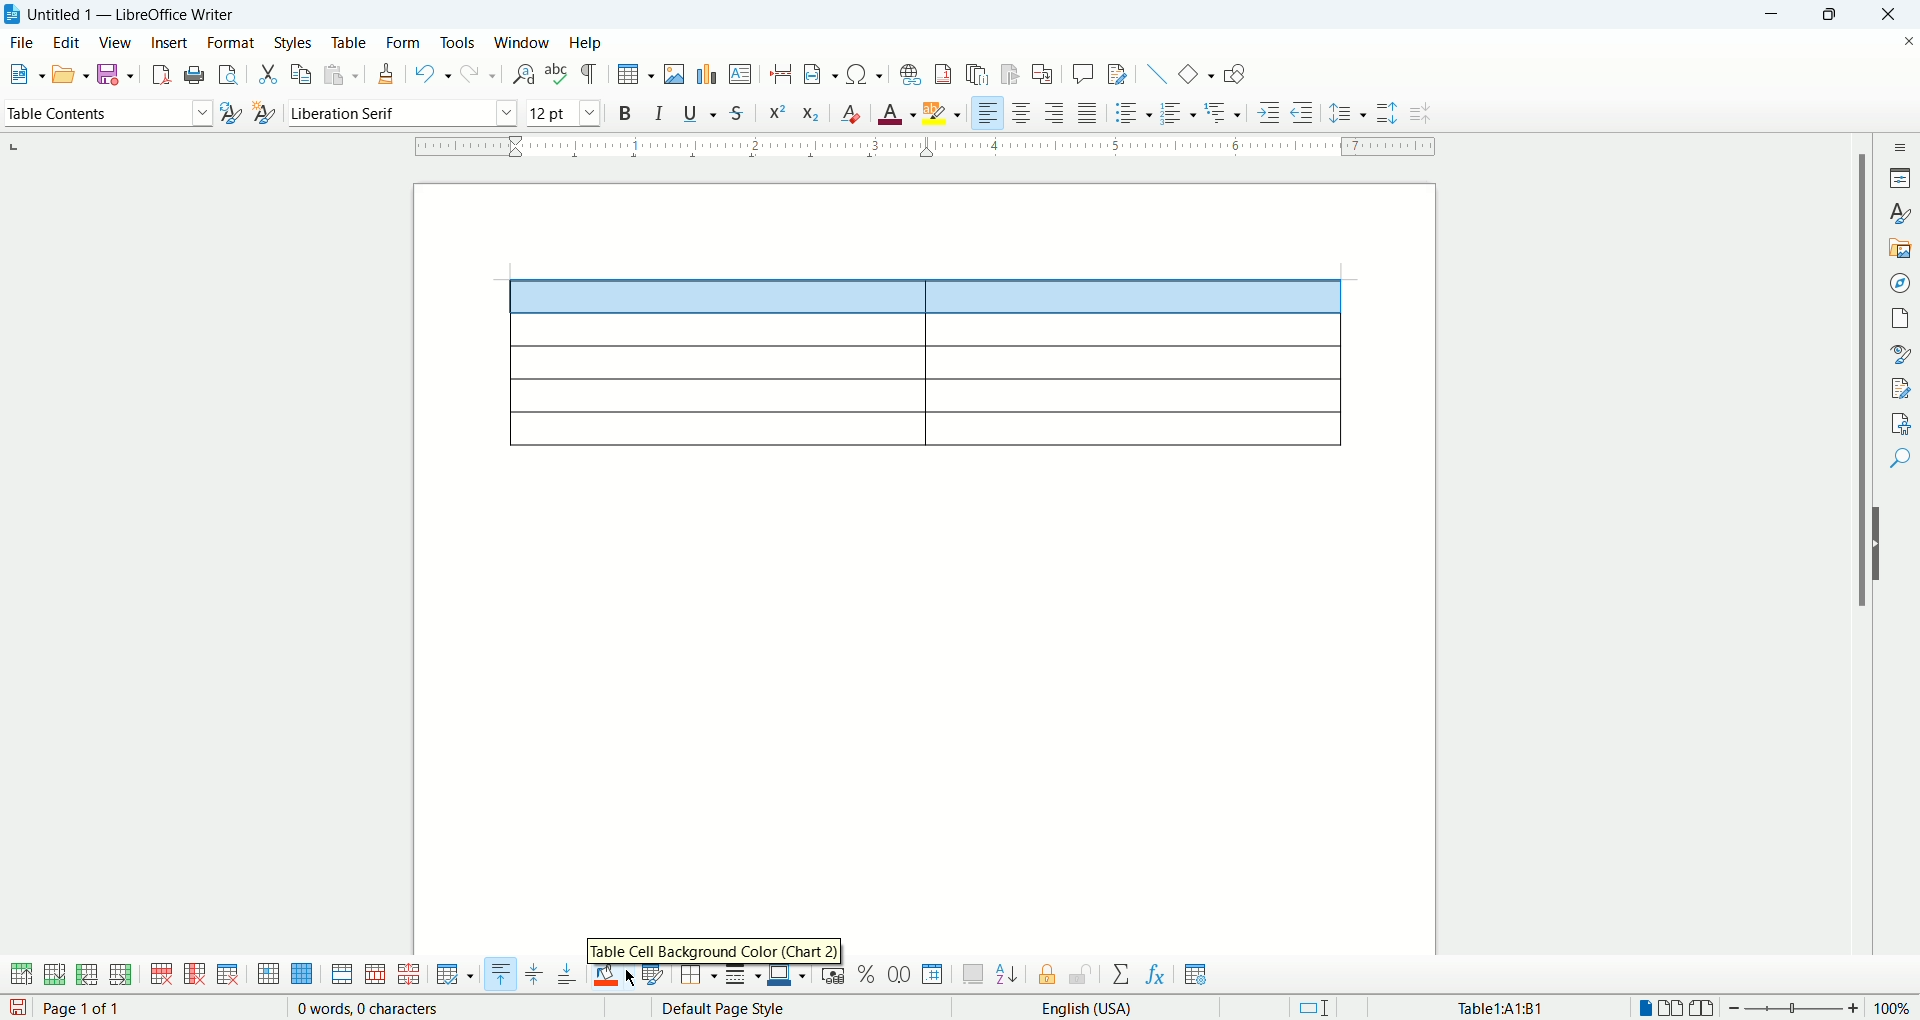 The height and width of the screenshot is (1020, 1920). What do you see at coordinates (268, 976) in the screenshot?
I see `select cells` at bounding box center [268, 976].